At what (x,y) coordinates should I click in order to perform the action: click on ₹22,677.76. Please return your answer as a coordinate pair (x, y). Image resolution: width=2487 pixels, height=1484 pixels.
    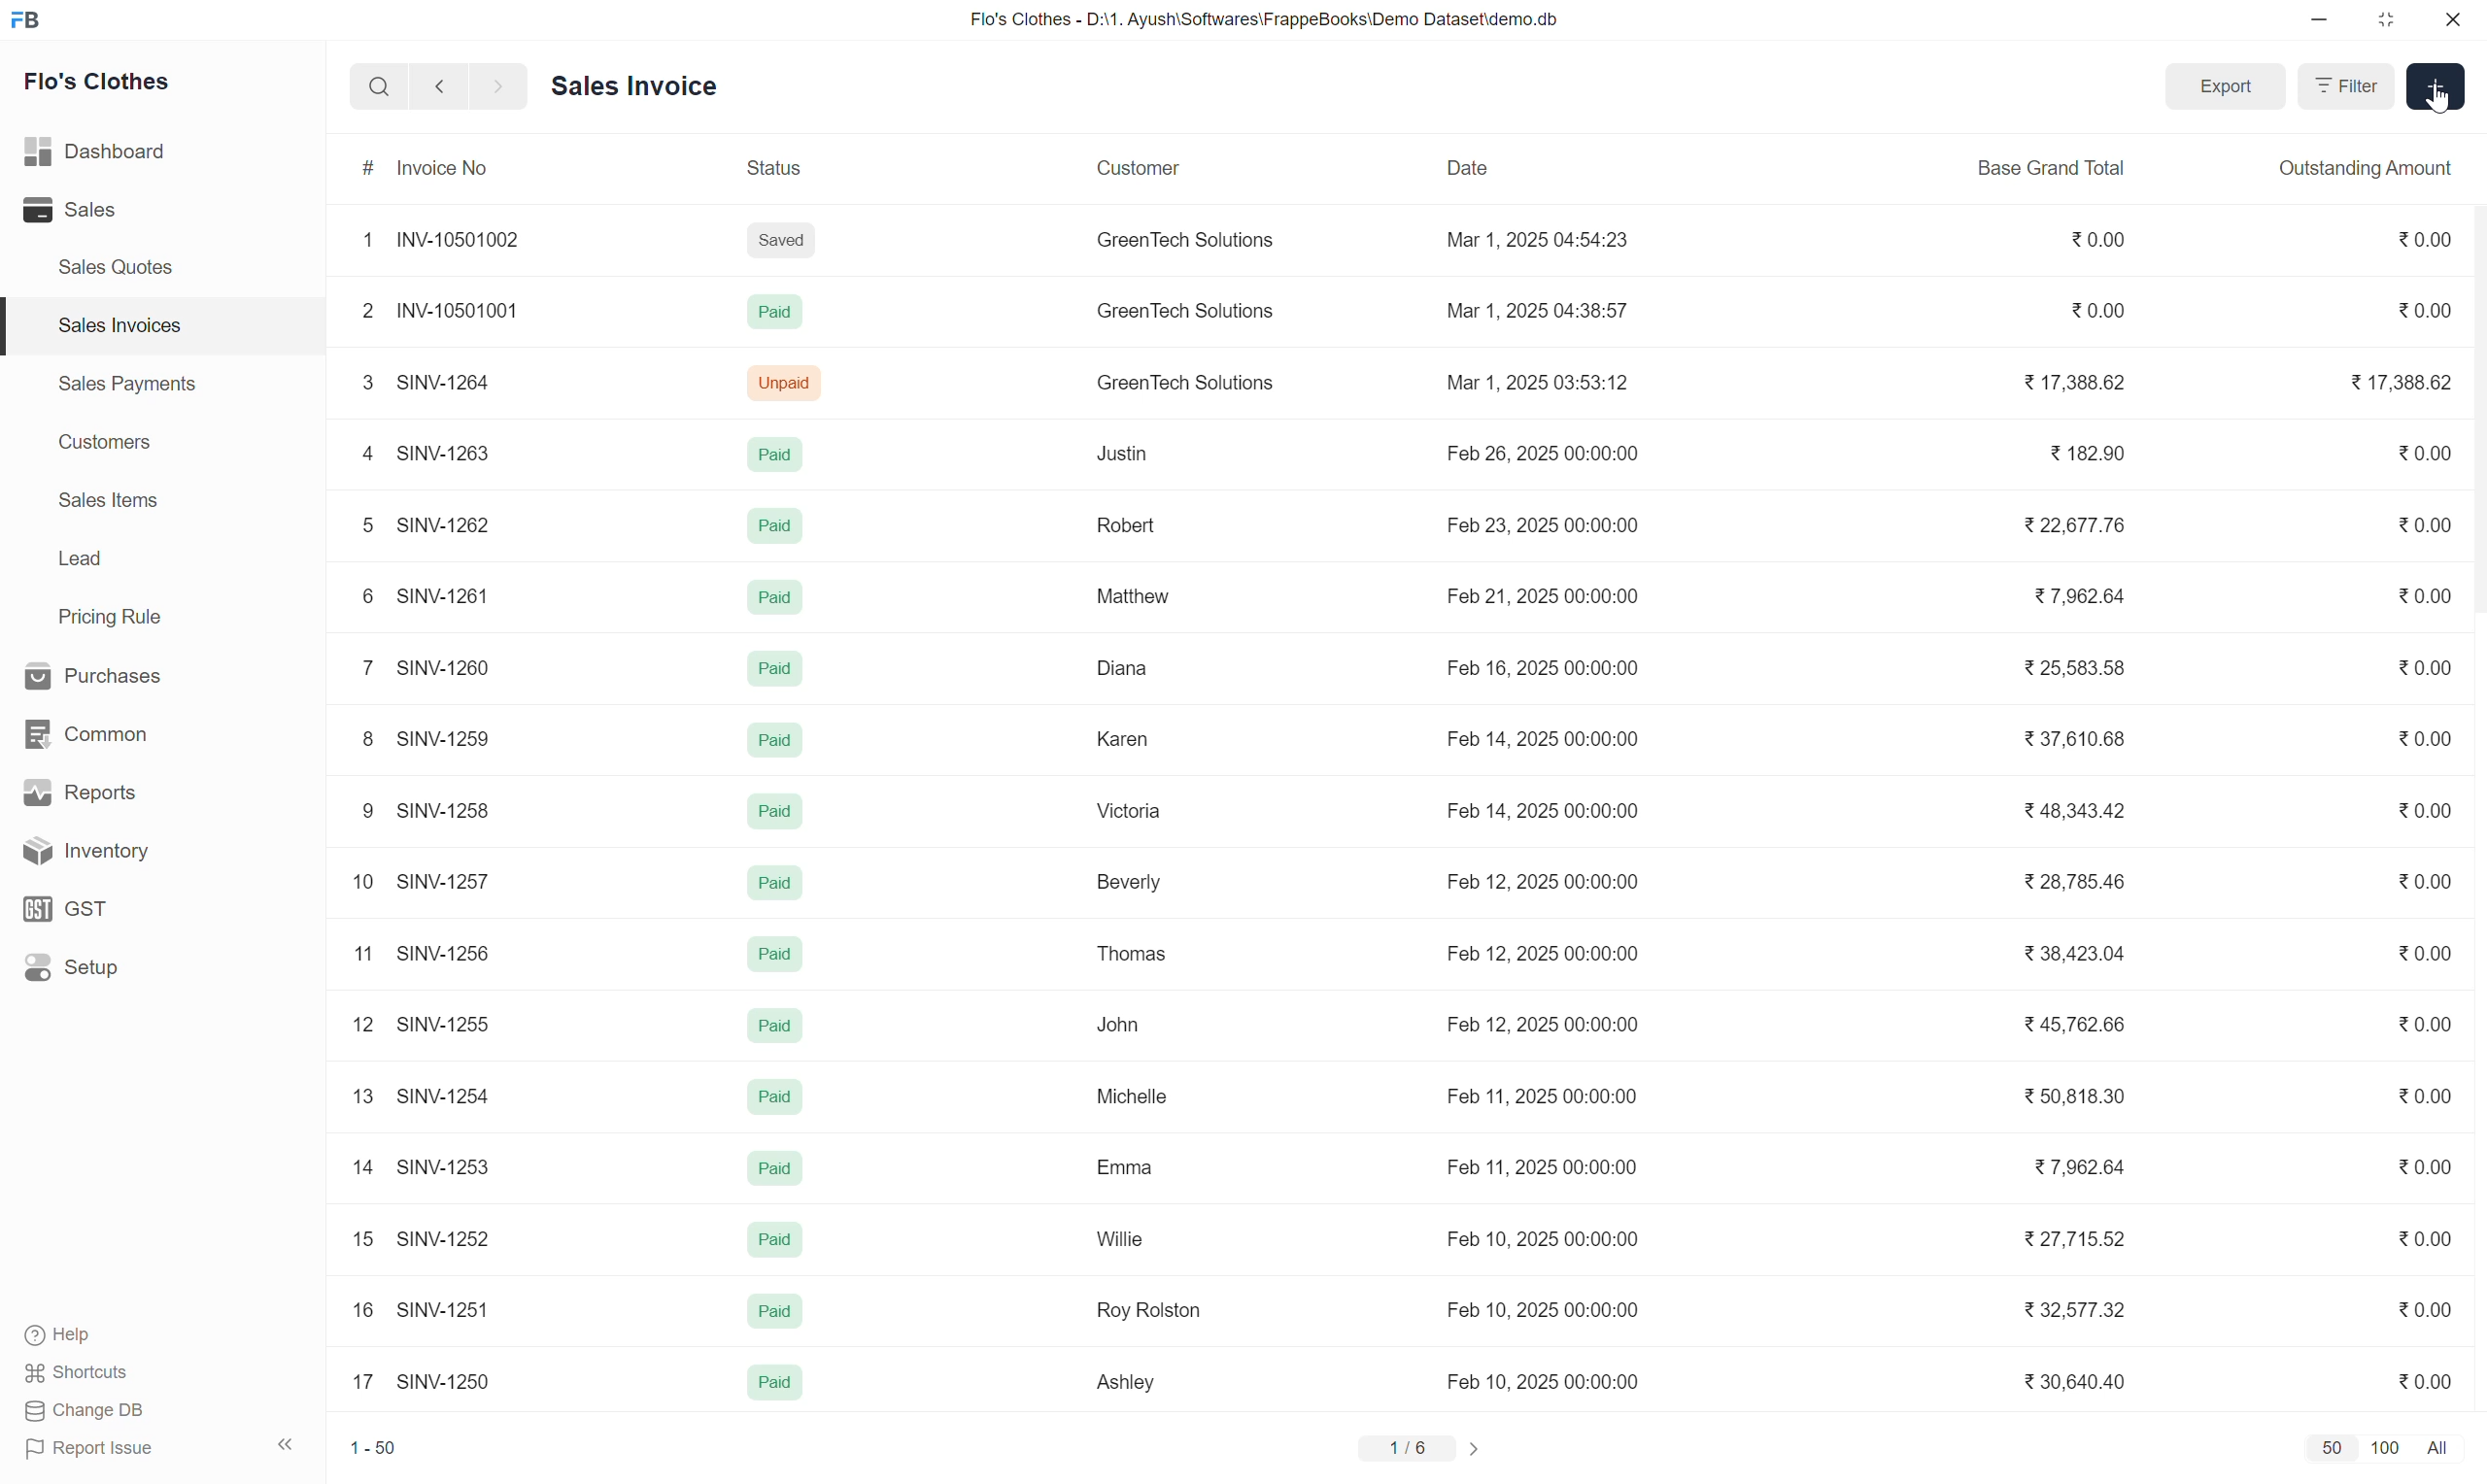
    Looking at the image, I should click on (2065, 526).